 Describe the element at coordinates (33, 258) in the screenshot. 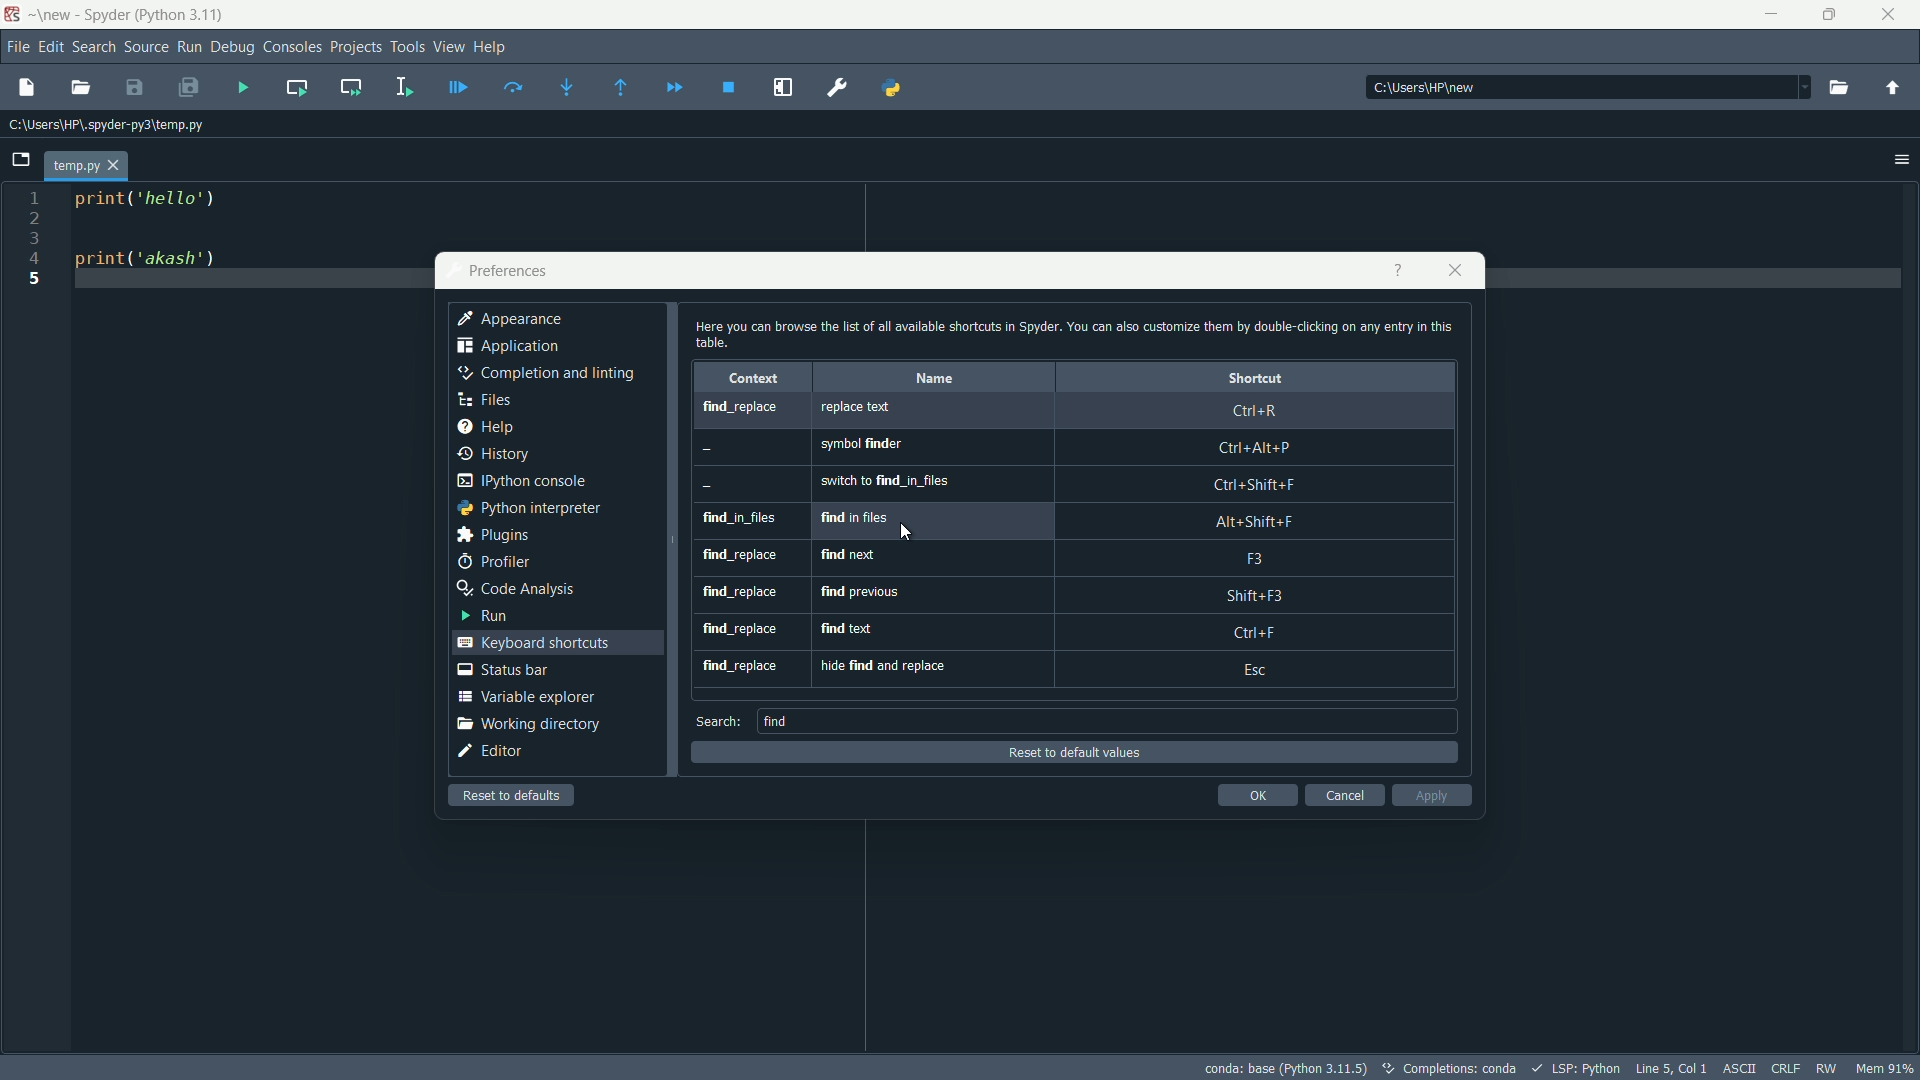

I see `4` at that location.